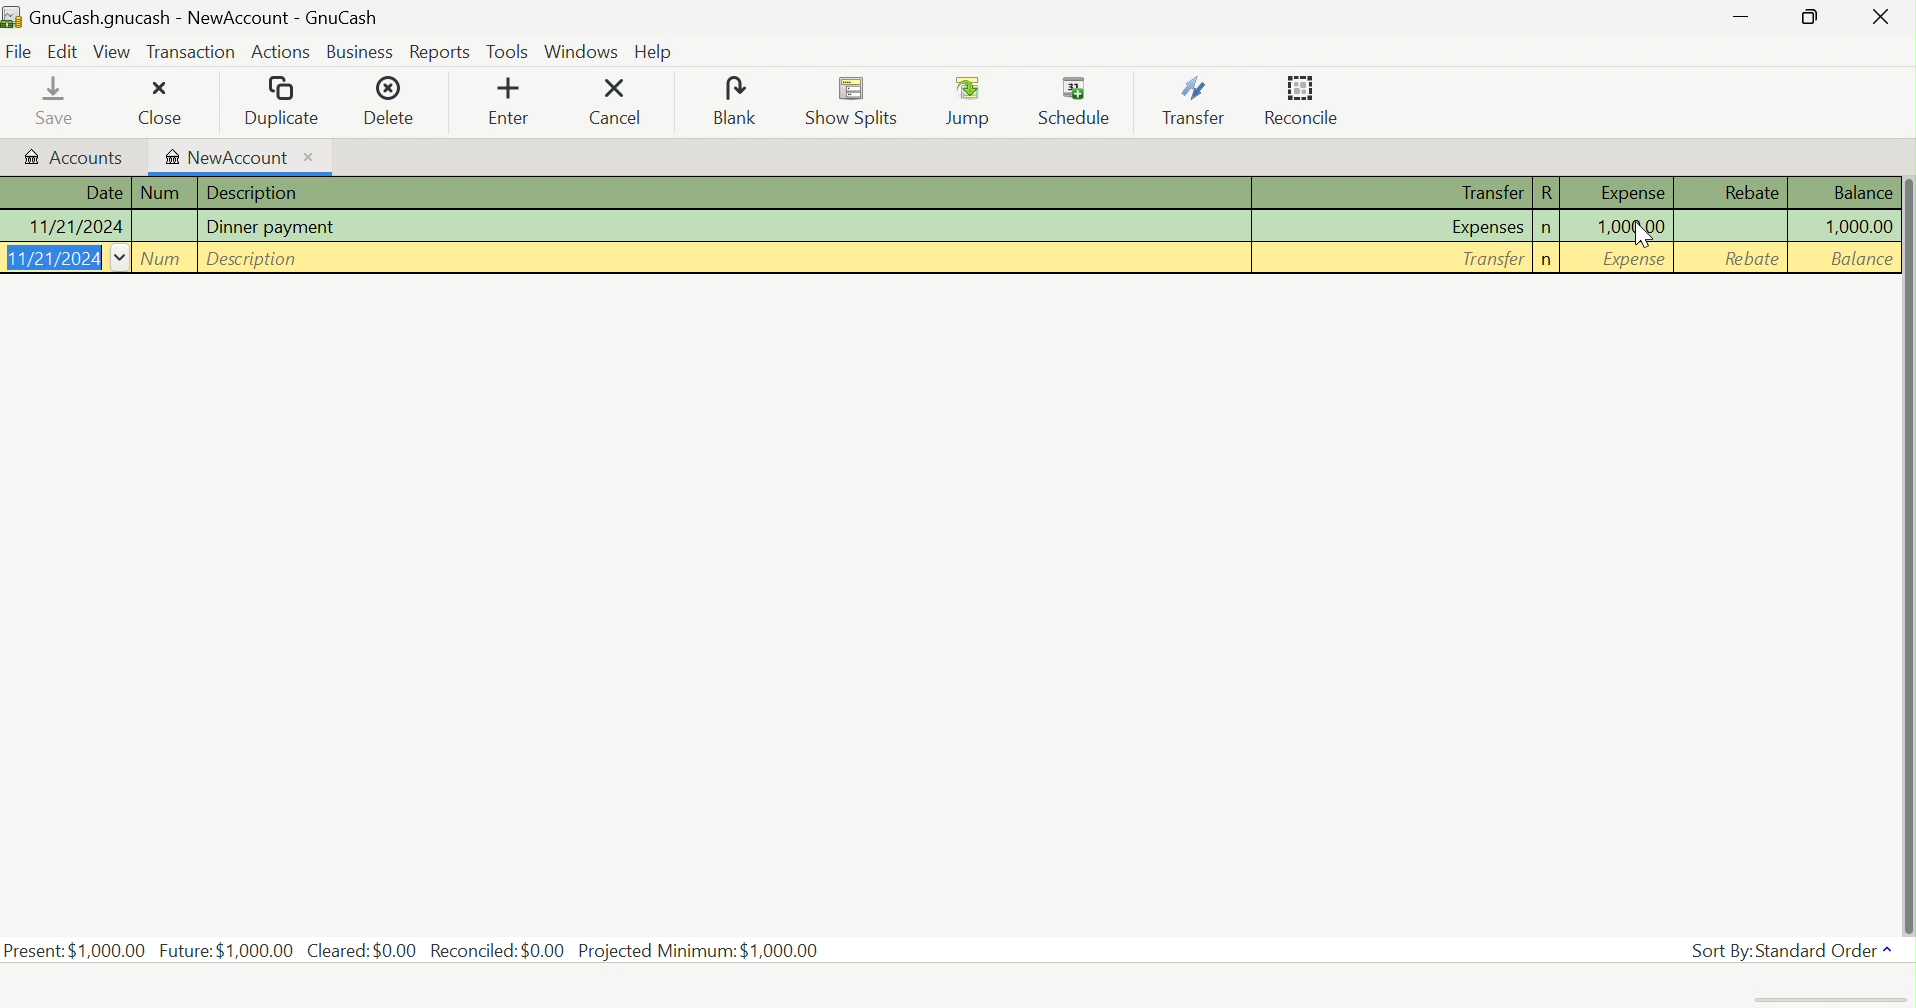 The image size is (1916, 1008). What do you see at coordinates (1302, 100) in the screenshot?
I see `Reconcile` at bounding box center [1302, 100].